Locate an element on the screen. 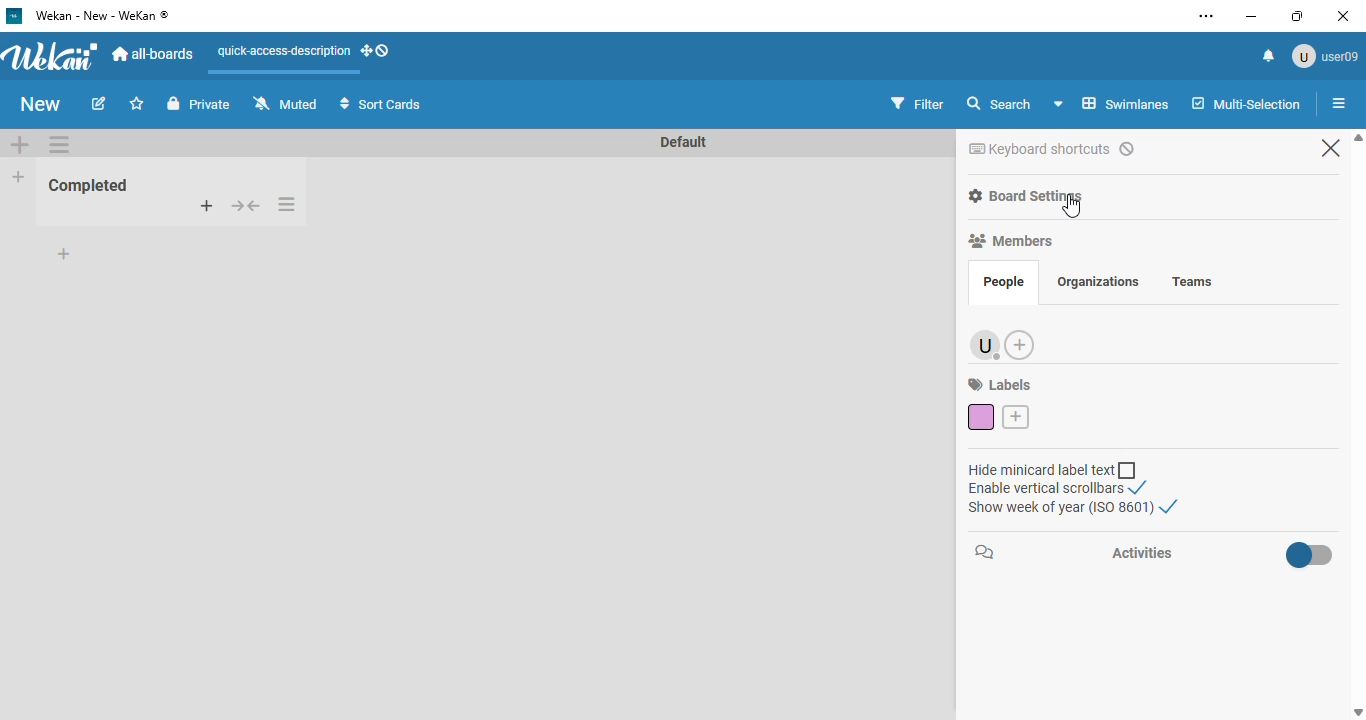  chat is located at coordinates (992, 551).